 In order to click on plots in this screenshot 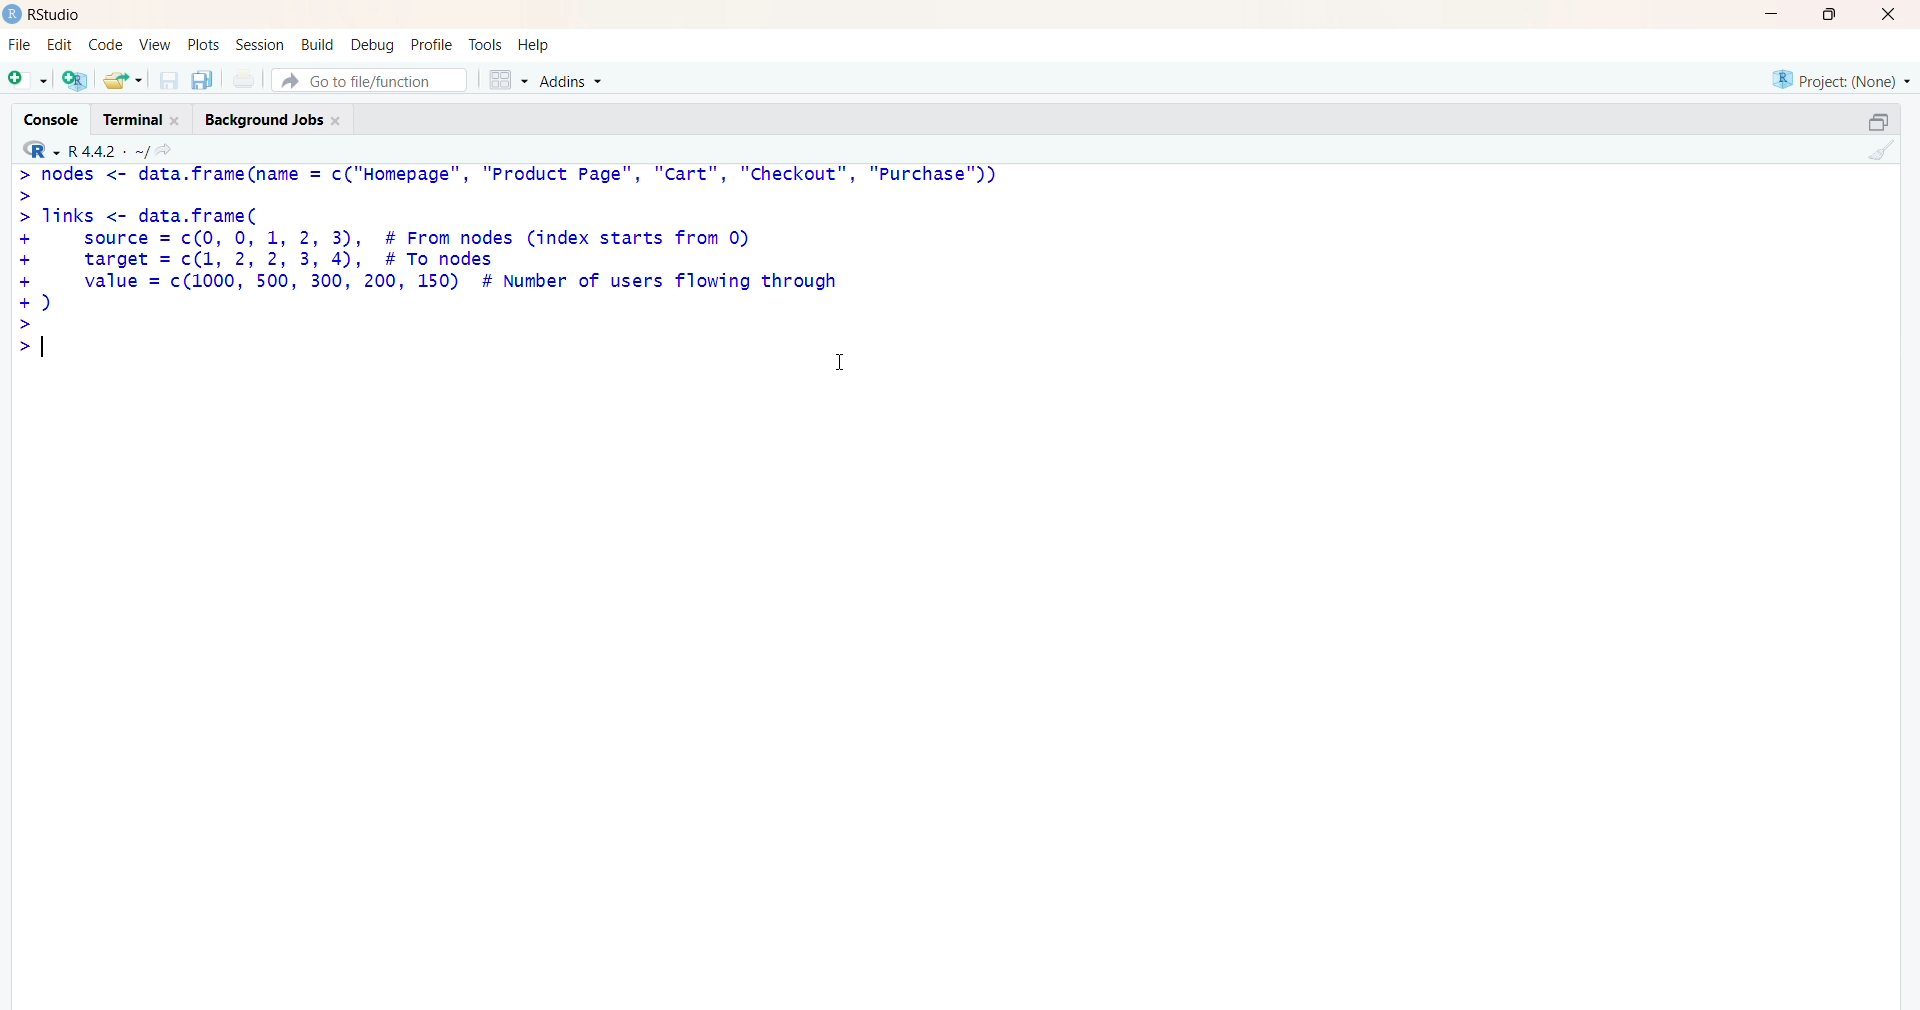, I will do `click(198, 42)`.